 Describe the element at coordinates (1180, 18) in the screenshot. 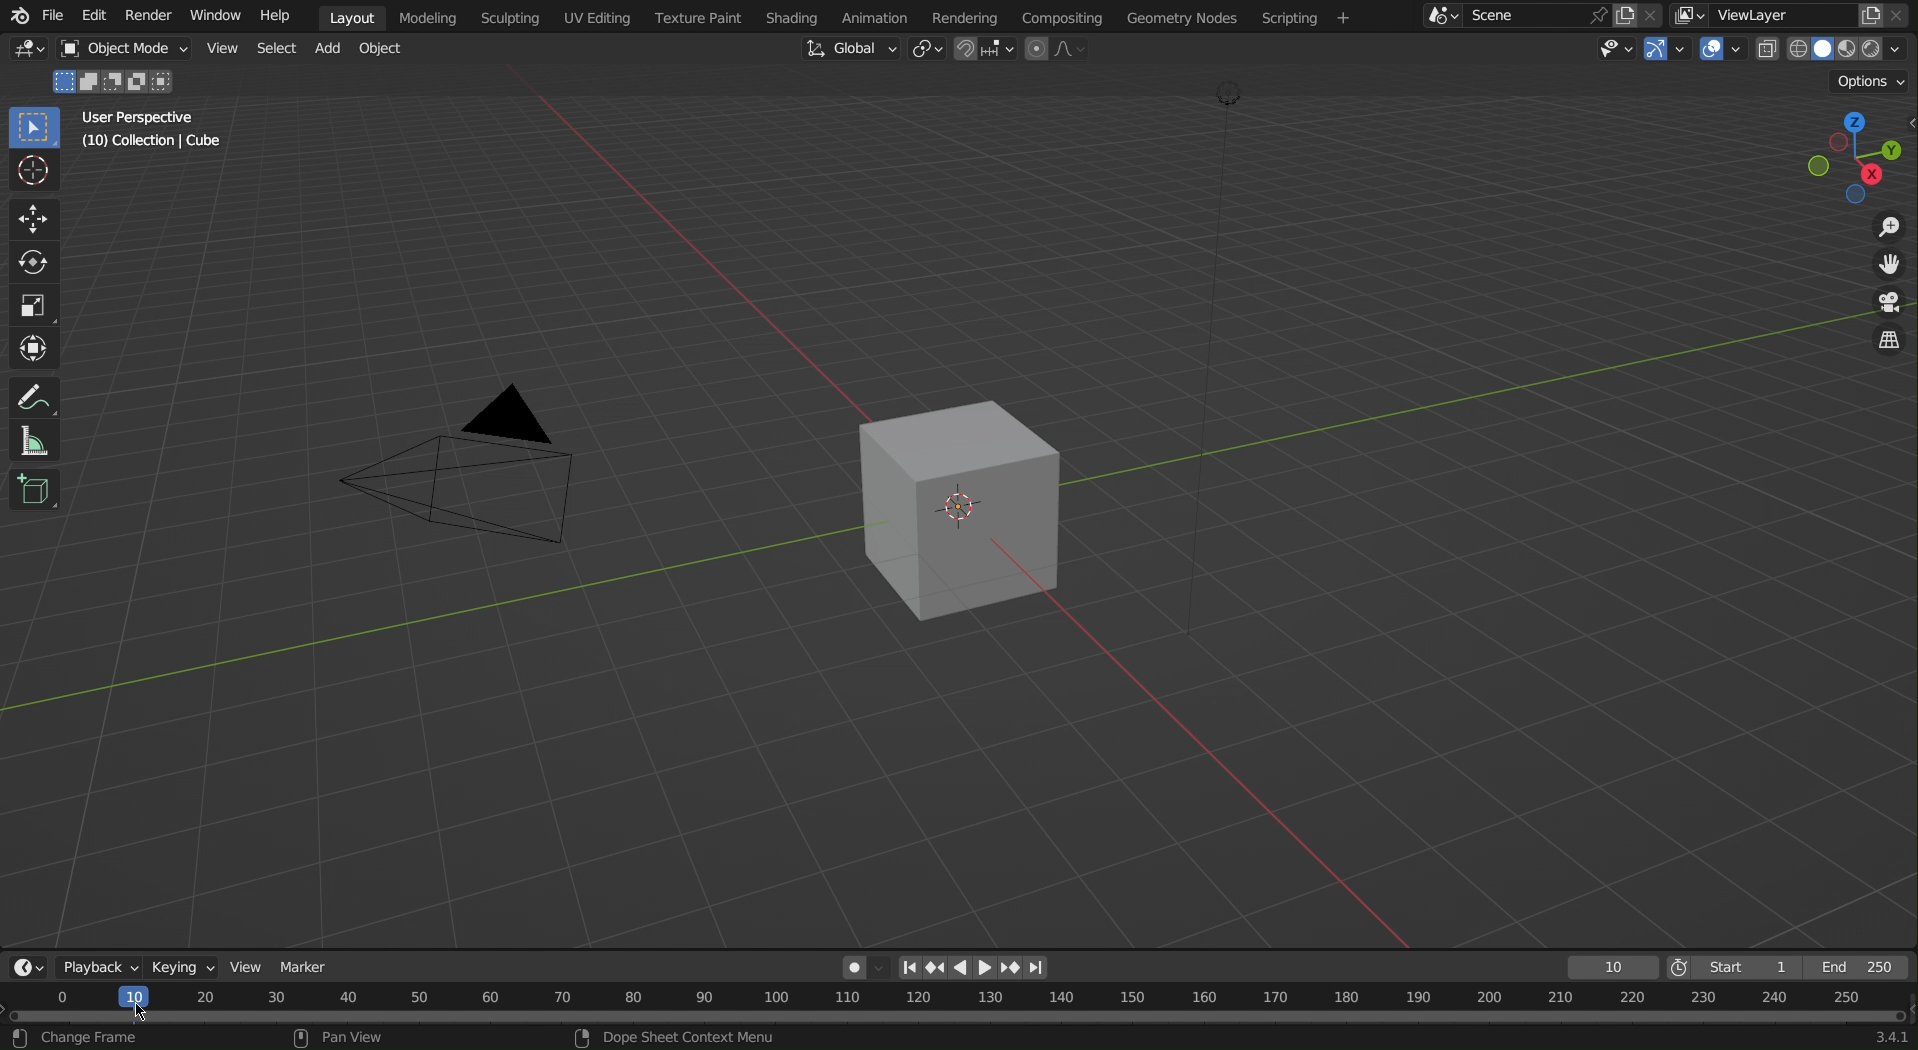

I see `Geometry Nodes` at that location.